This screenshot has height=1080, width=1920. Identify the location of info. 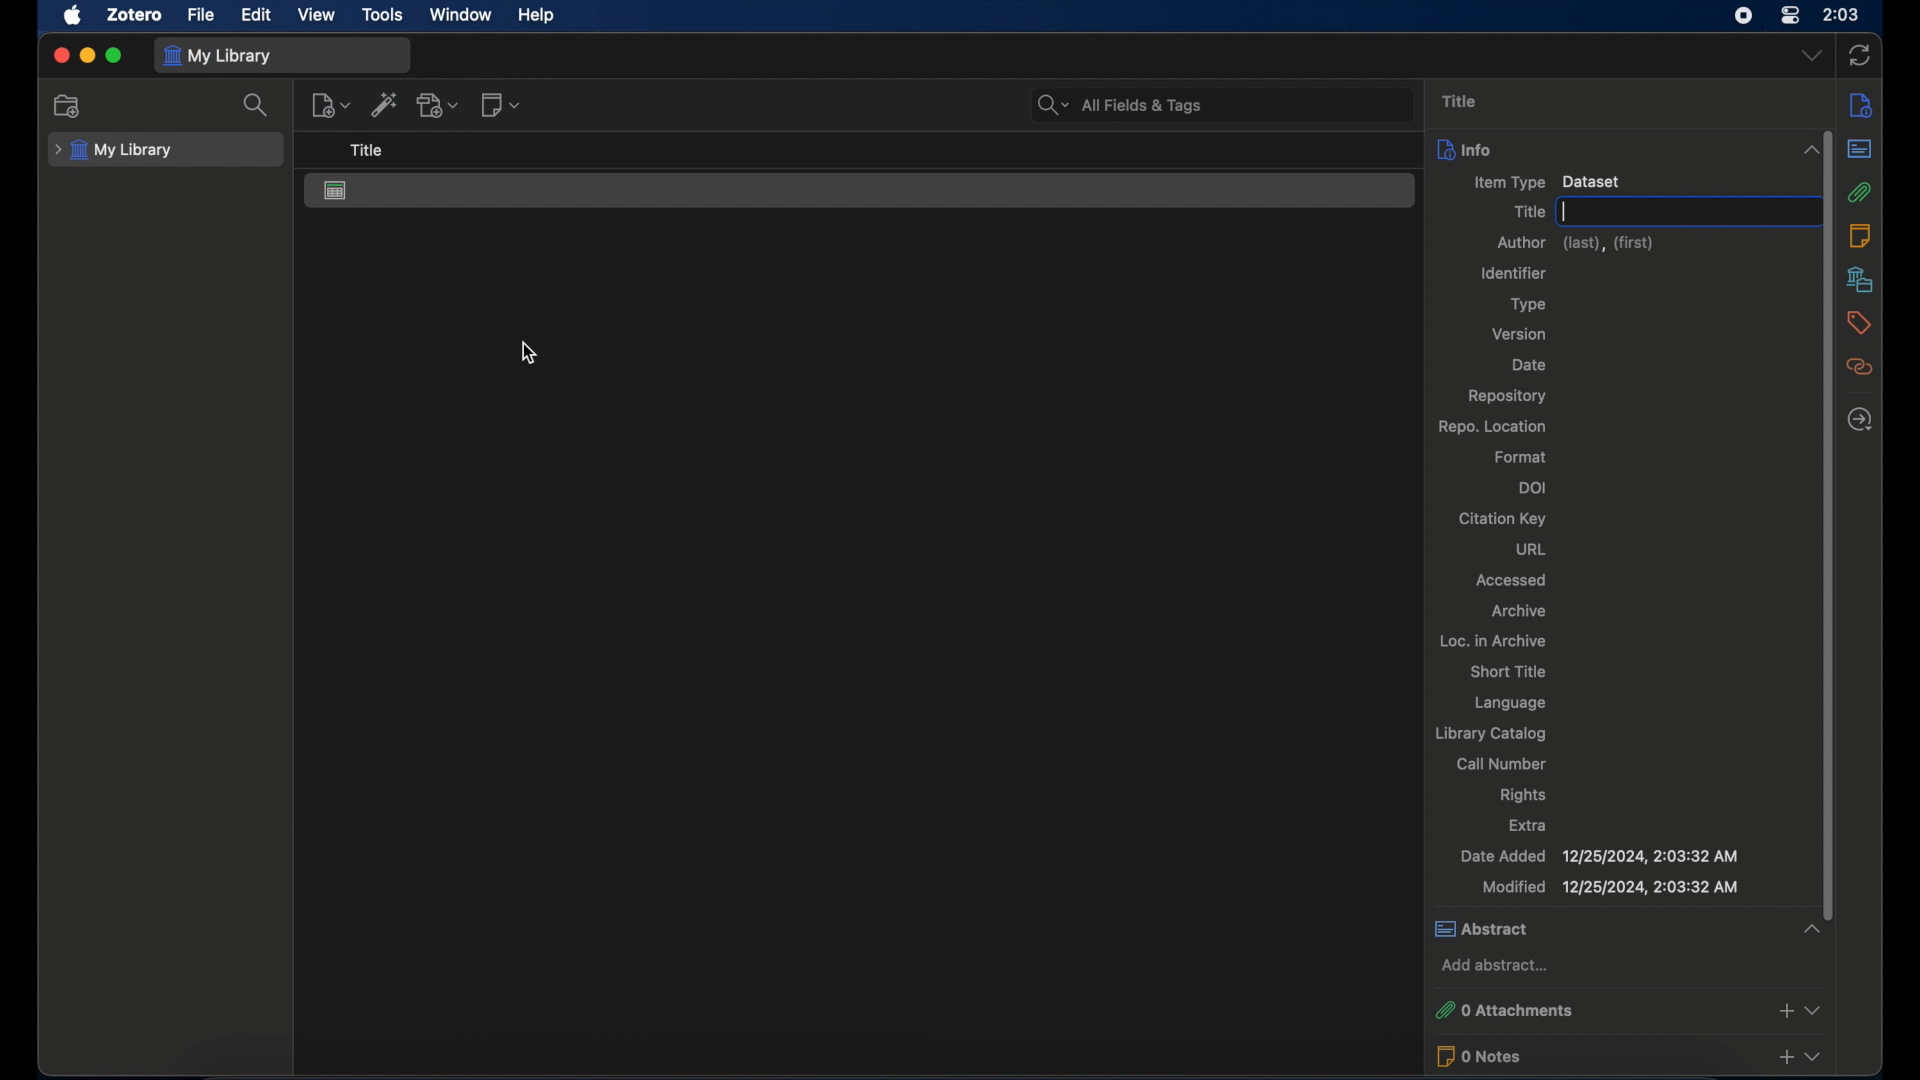
(1859, 105).